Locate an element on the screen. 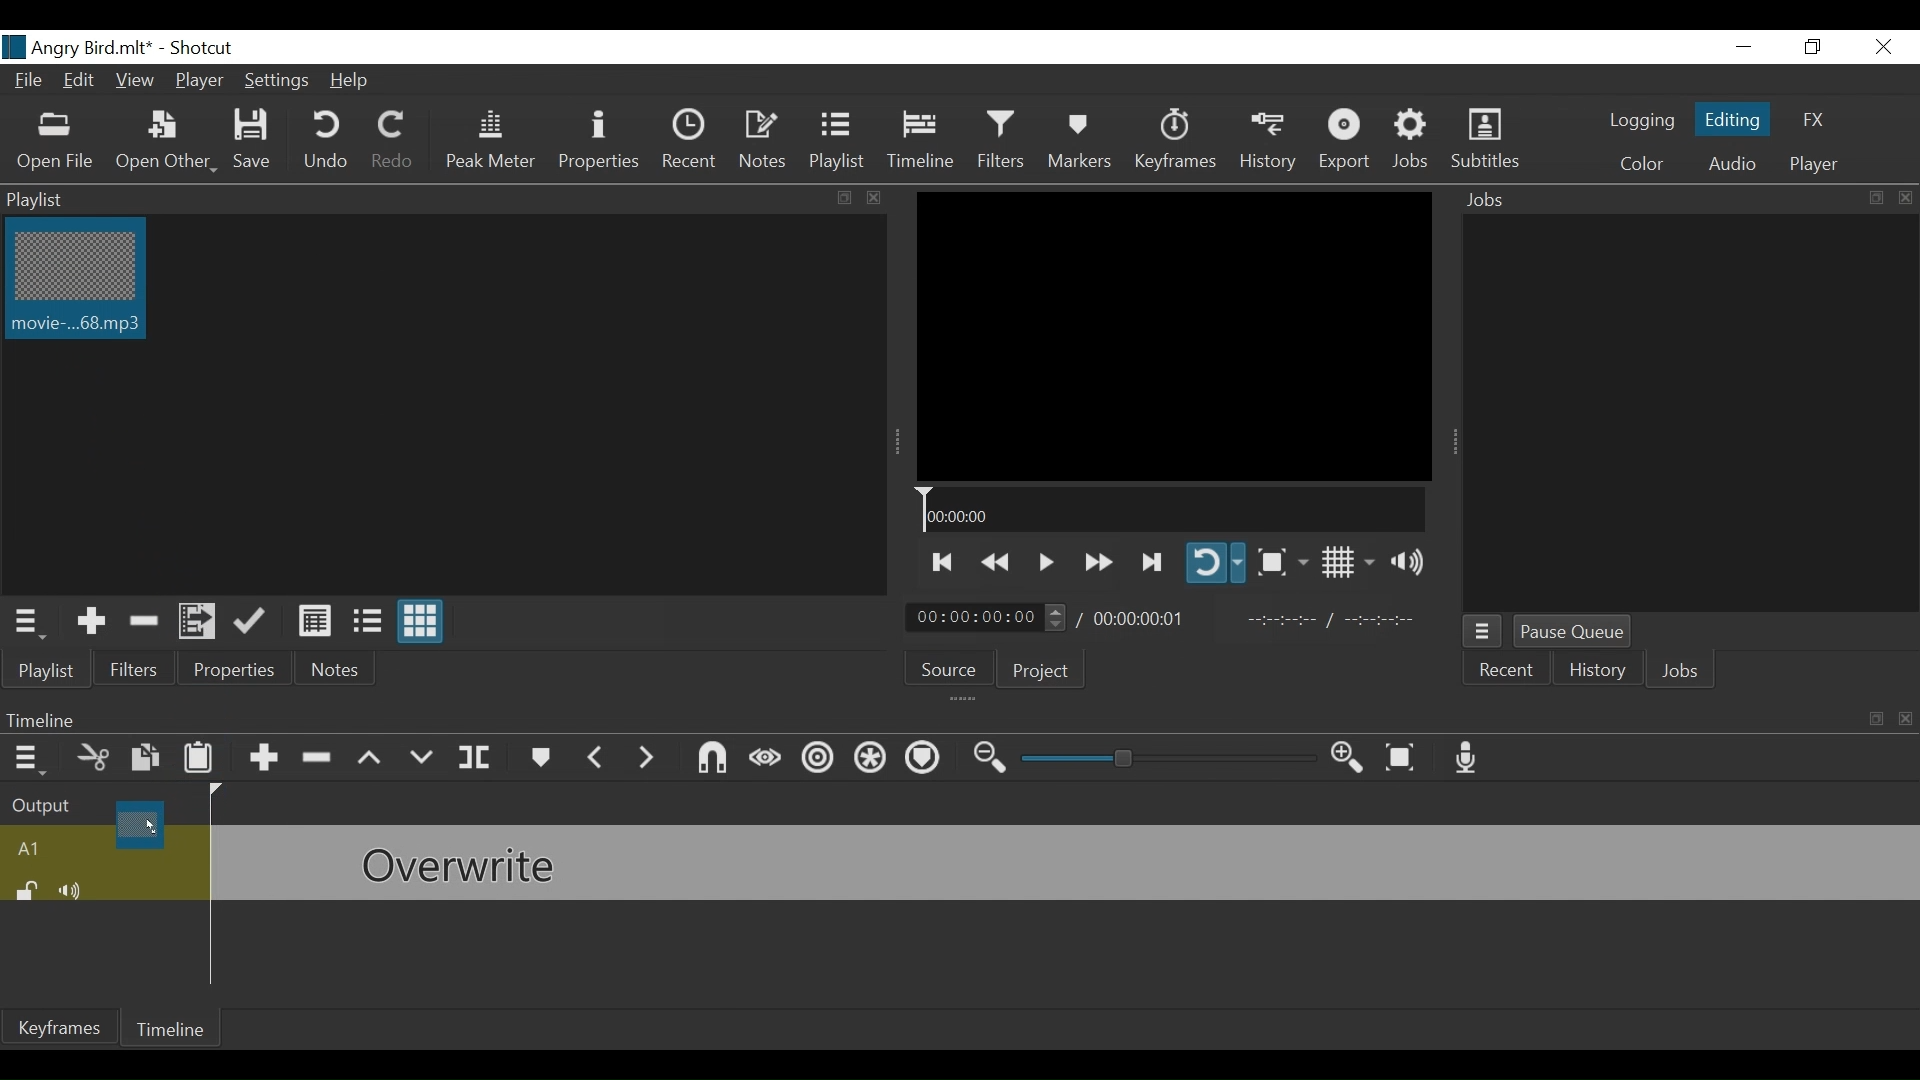  Restore is located at coordinates (1813, 47).